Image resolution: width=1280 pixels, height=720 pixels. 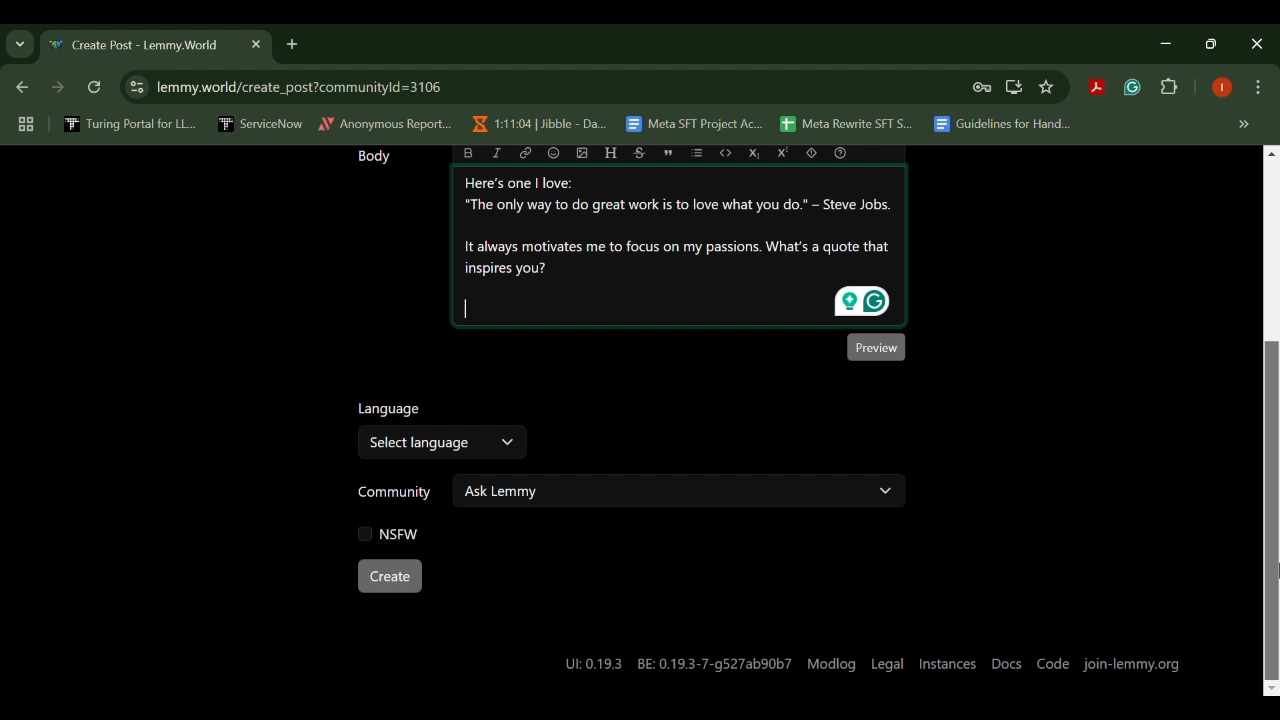 What do you see at coordinates (680, 490) in the screenshot?
I see `Ask Lemmy` at bounding box center [680, 490].